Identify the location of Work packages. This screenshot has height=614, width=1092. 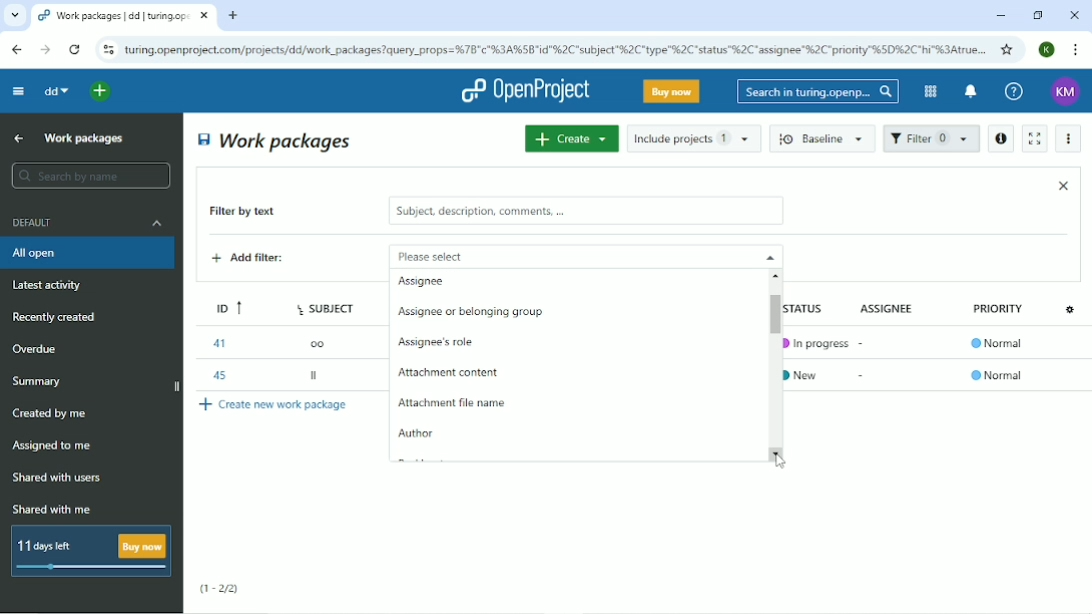
(85, 137).